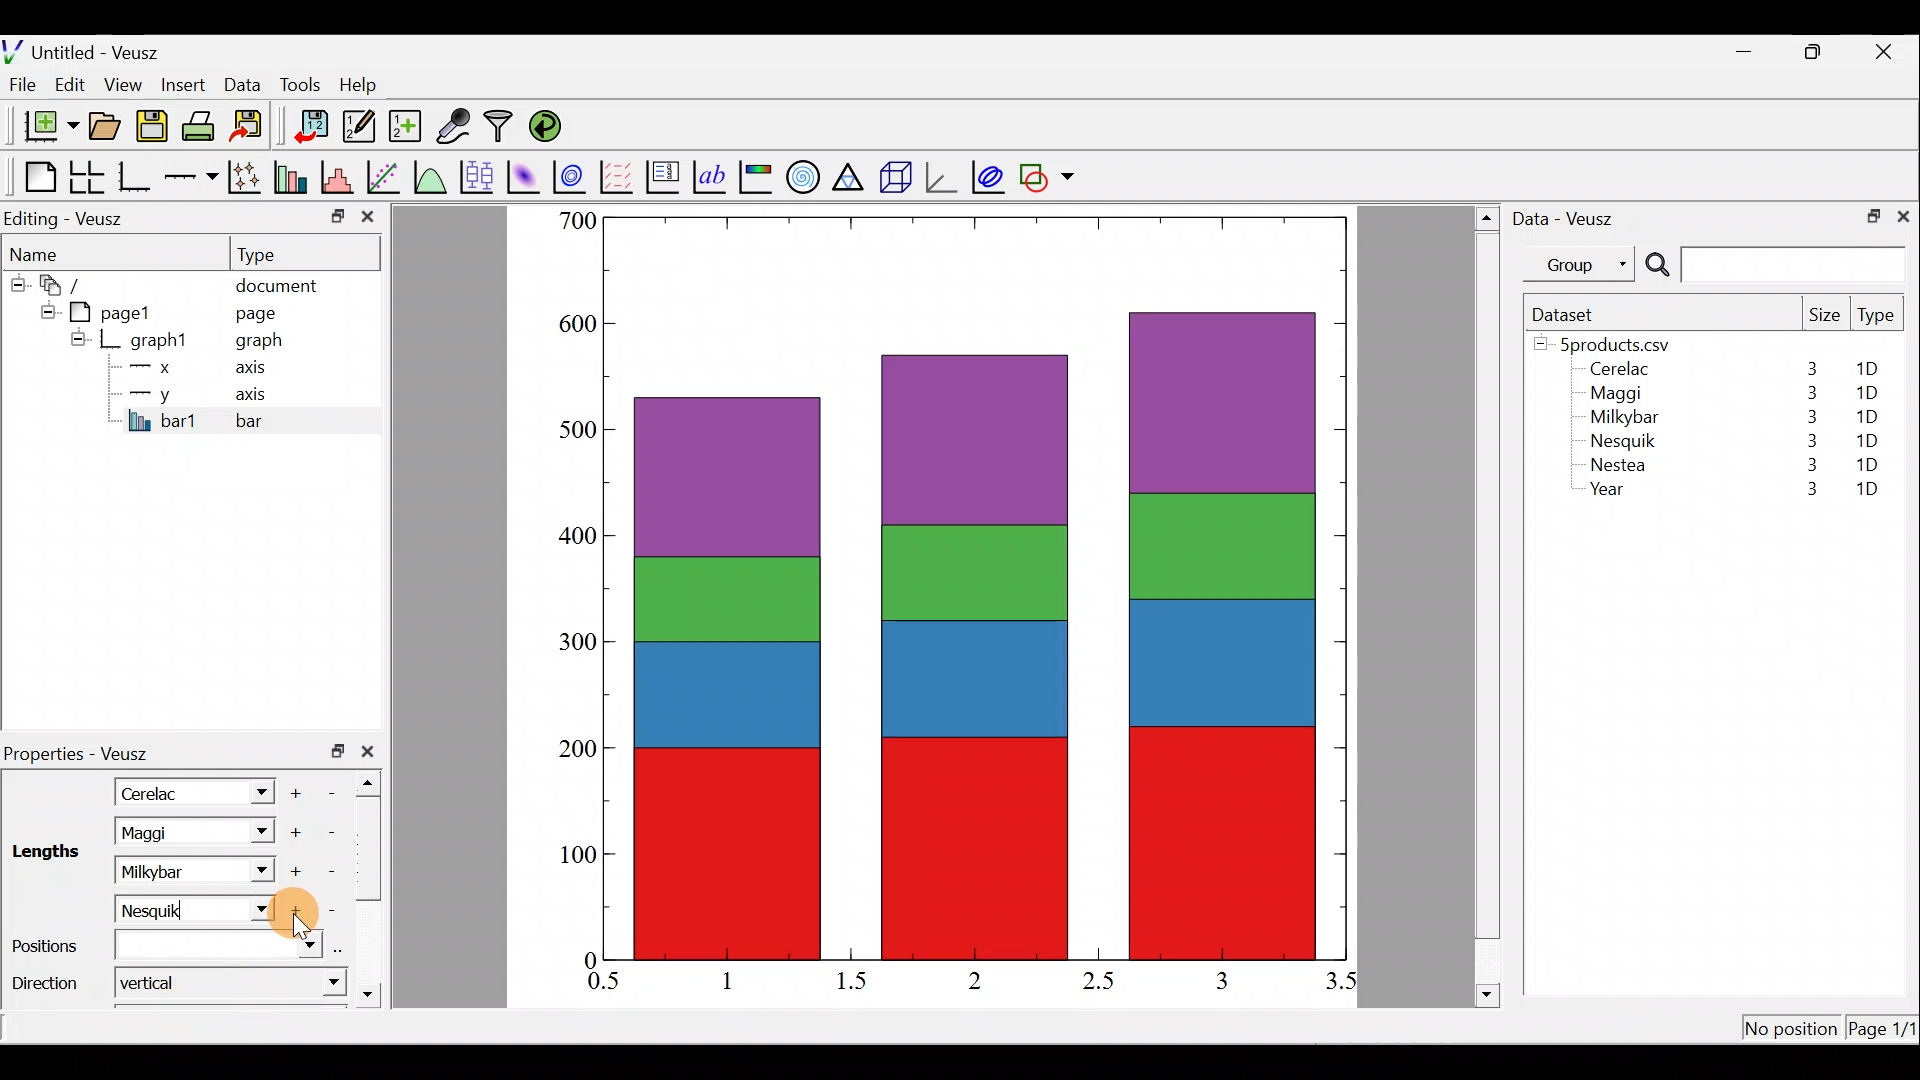 The width and height of the screenshot is (1920, 1080). I want to click on Group, so click(1583, 263).